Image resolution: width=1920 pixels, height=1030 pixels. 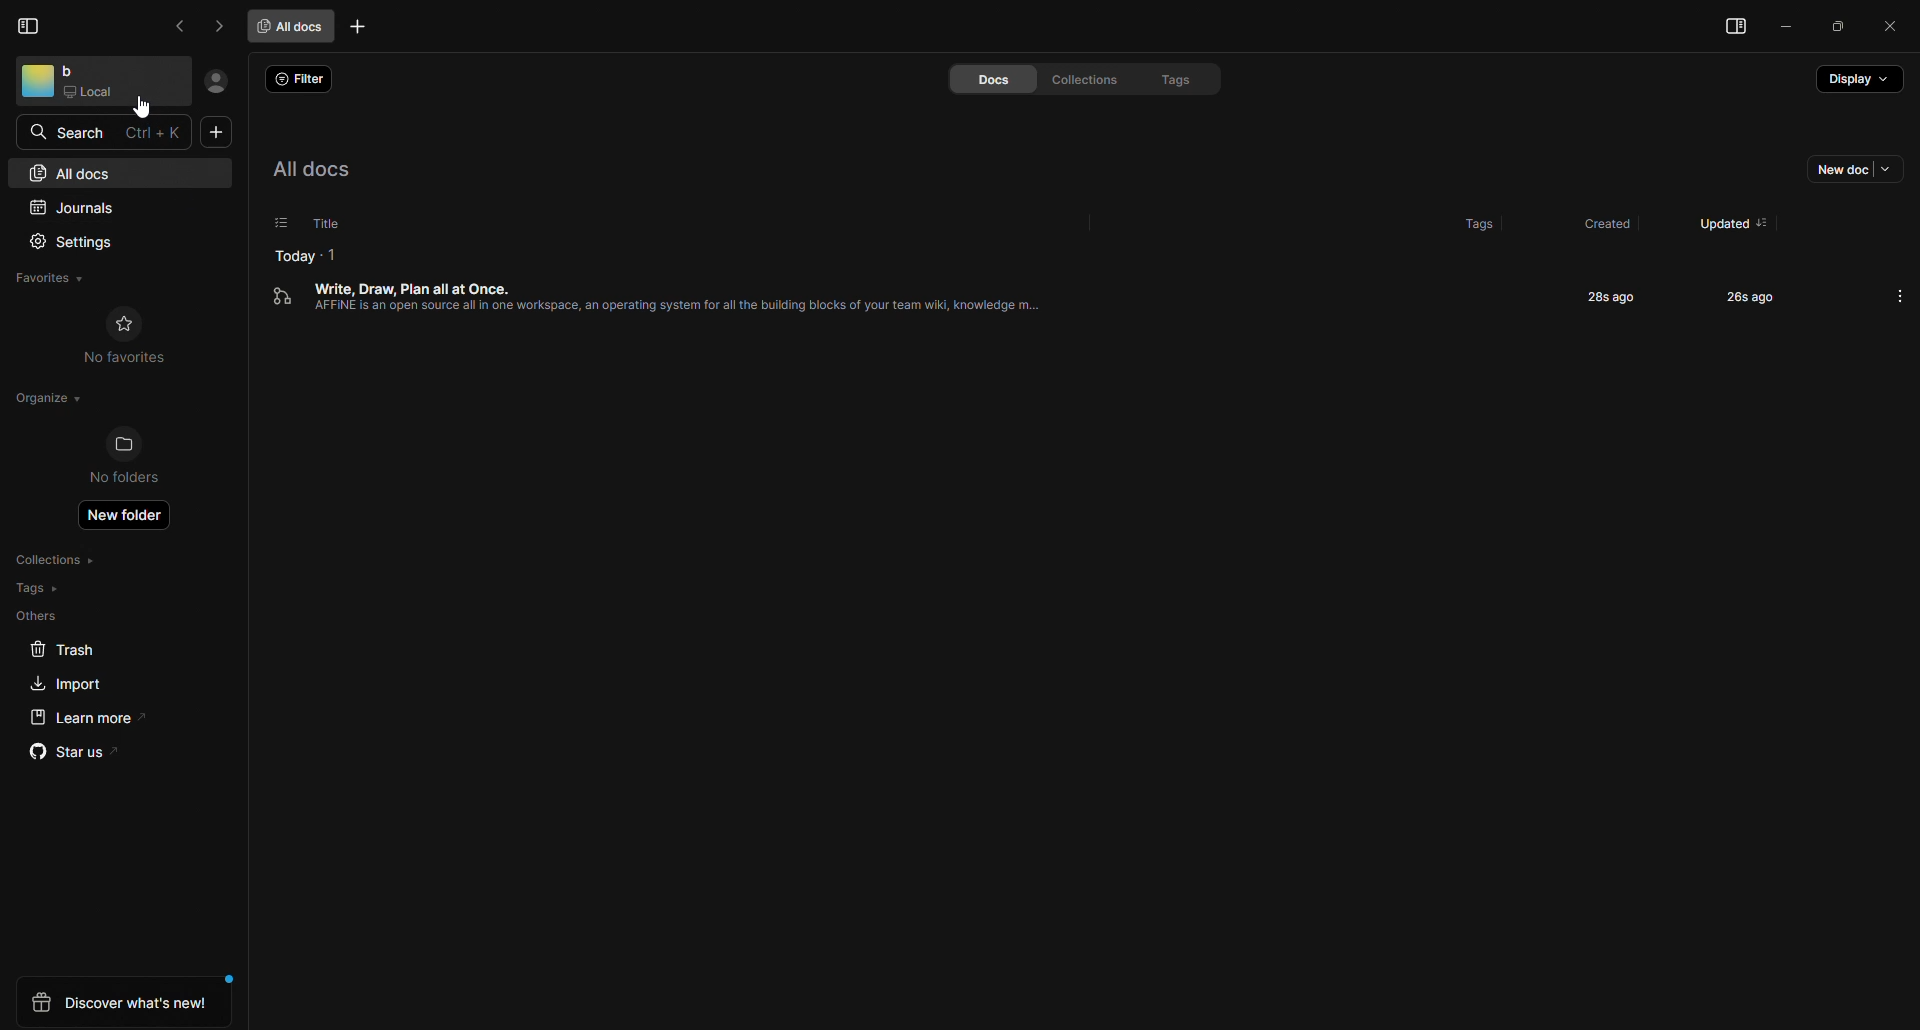 I want to click on tags, so click(x=38, y=588).